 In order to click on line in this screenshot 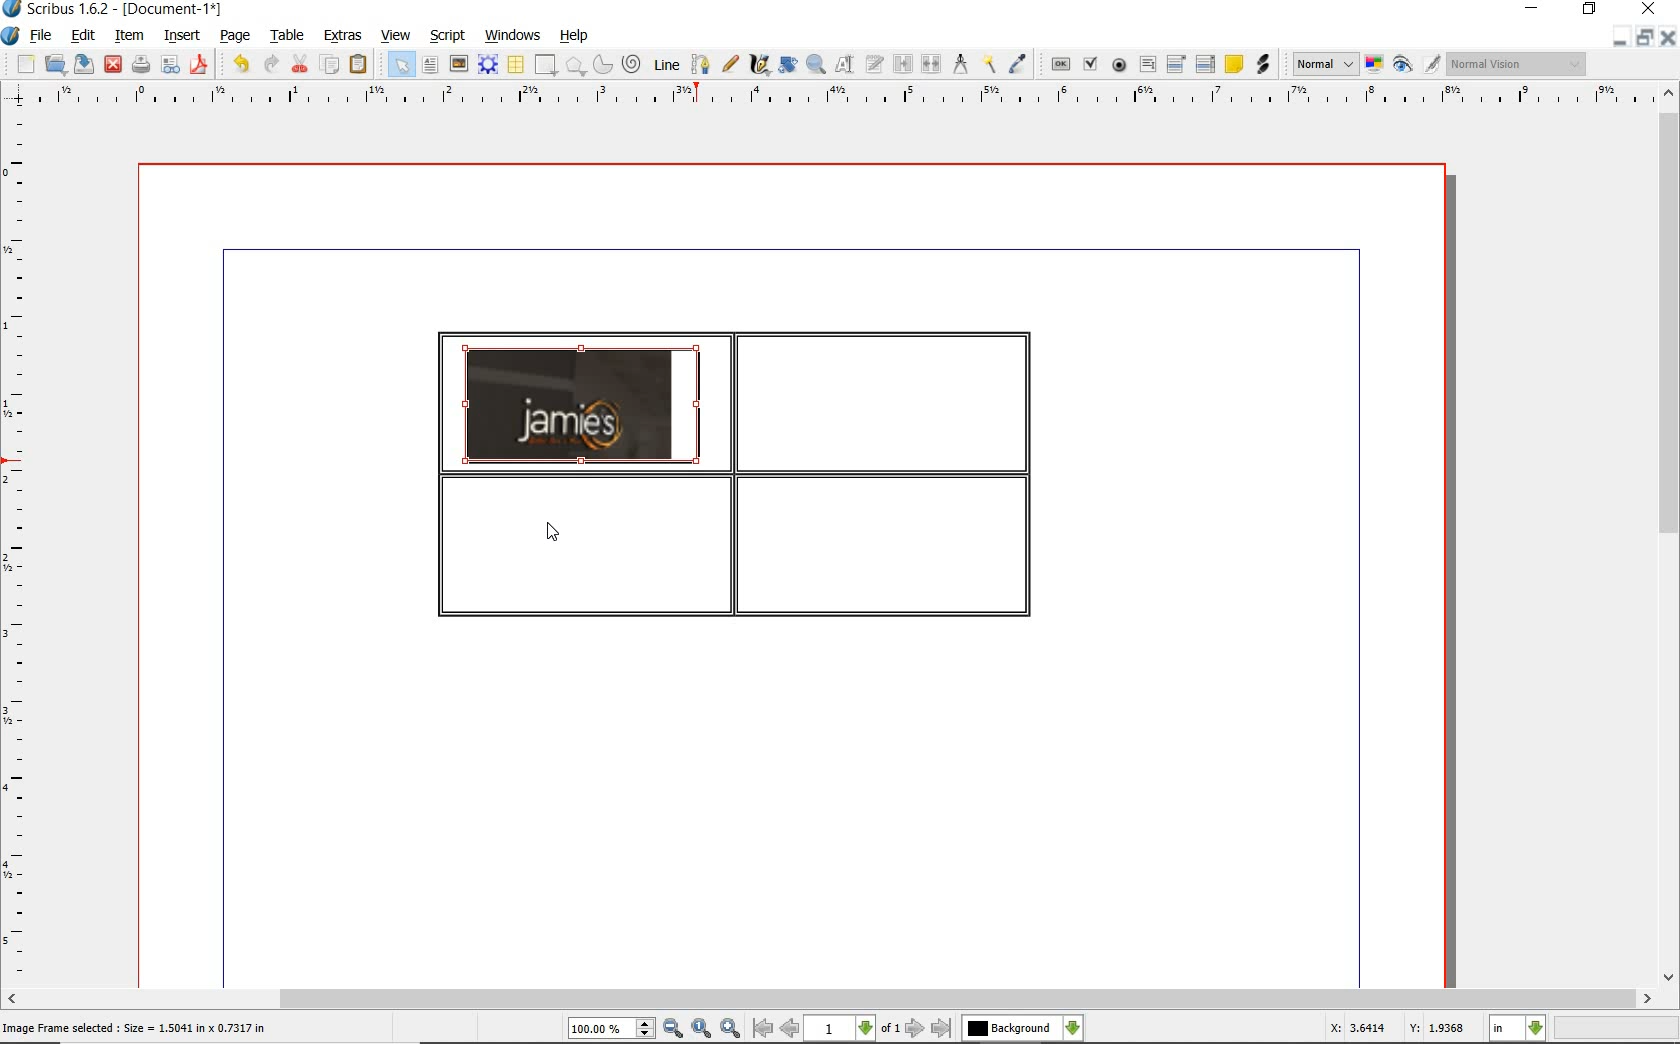, I will do `click(667, 63)`.